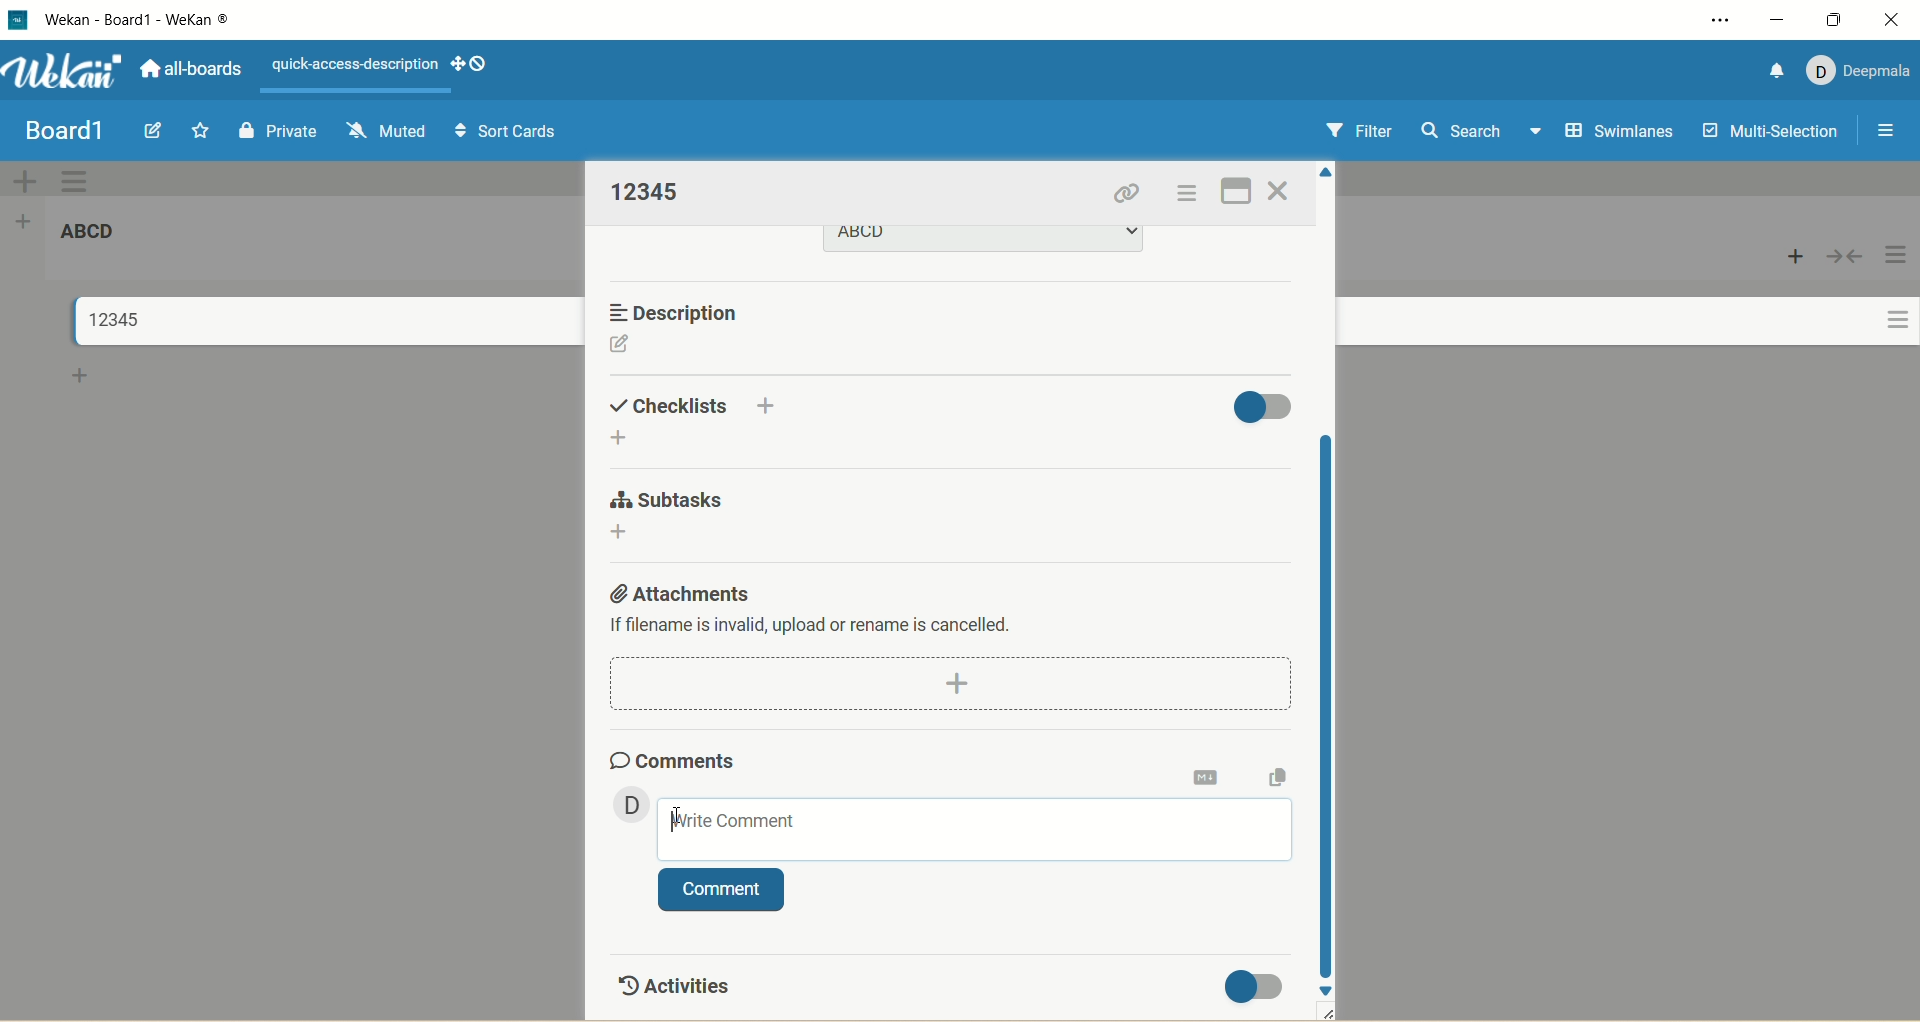 Image resolution: width=1920 pixels, height=1022 pixels. What do you see at coordinates (1263, 404) in the screenshot?
I see `toggle button` at bounding box center [1263, 404].